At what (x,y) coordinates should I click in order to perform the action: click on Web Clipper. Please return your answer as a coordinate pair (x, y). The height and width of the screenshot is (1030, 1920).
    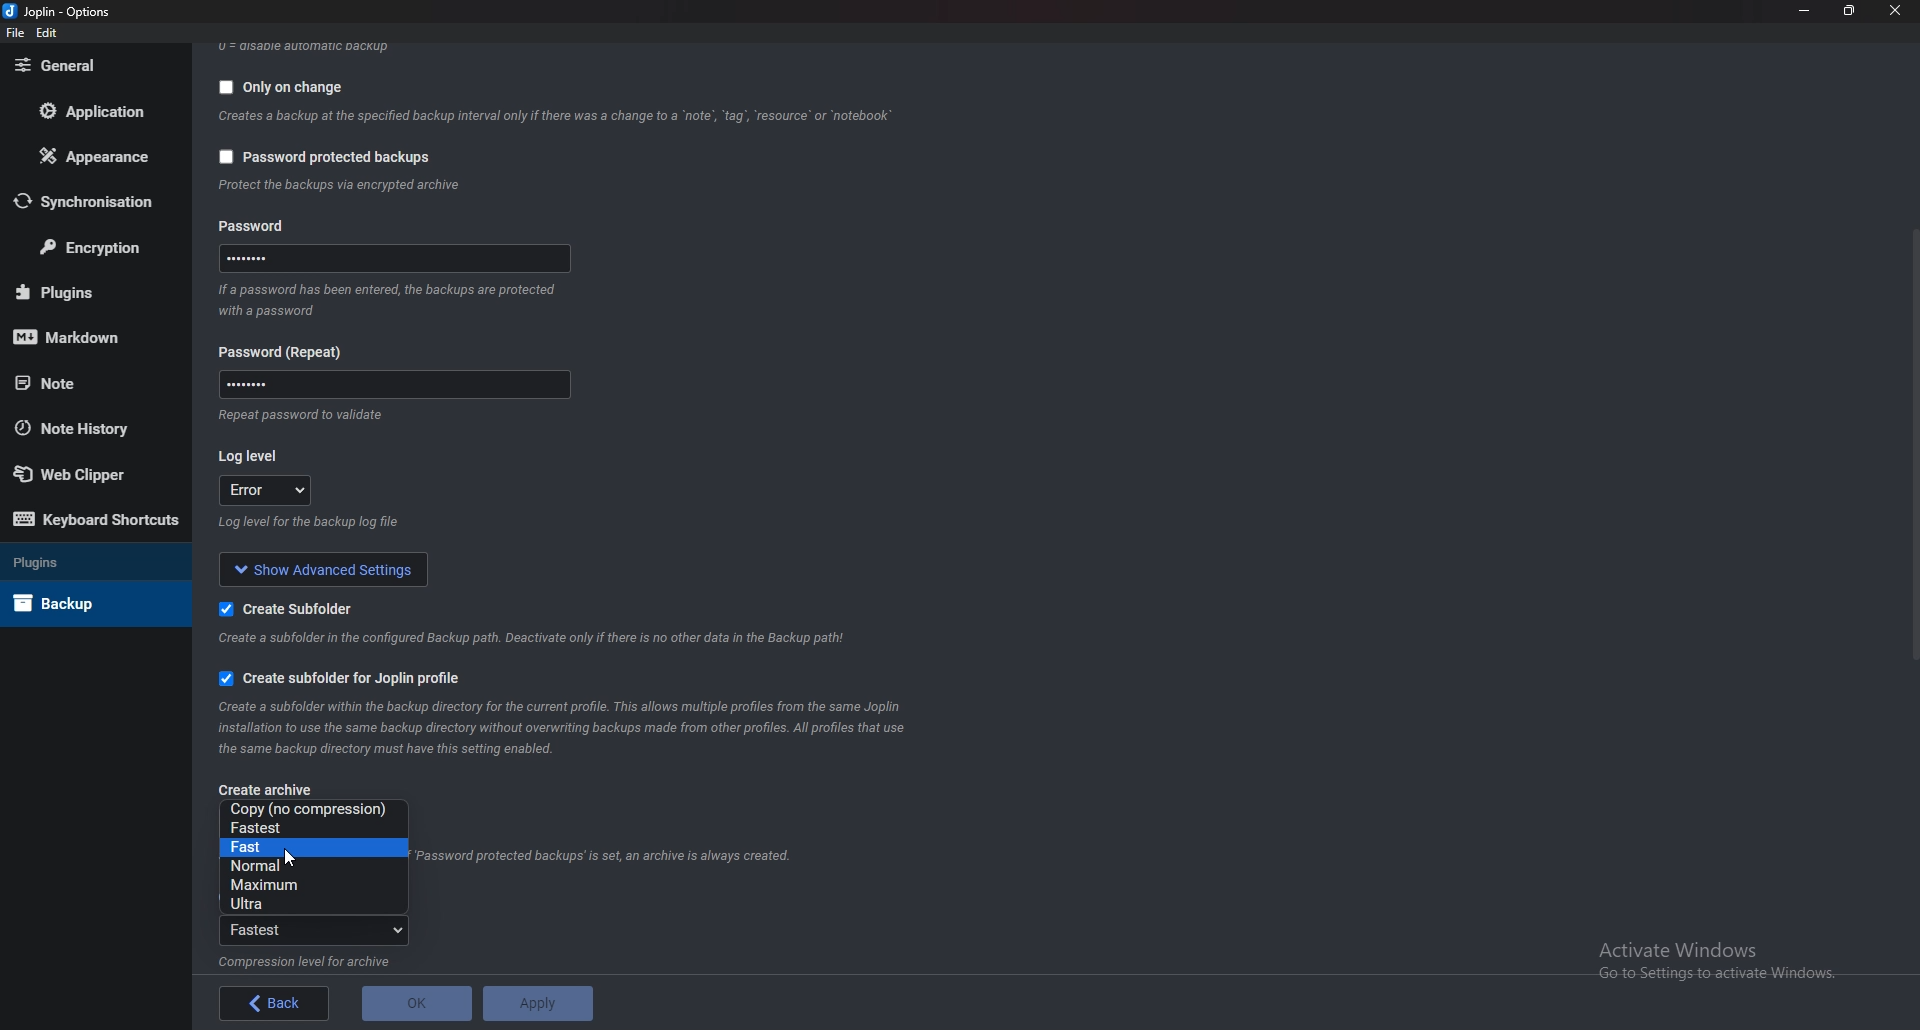
    Looking at the image, I should click on (78, 475).